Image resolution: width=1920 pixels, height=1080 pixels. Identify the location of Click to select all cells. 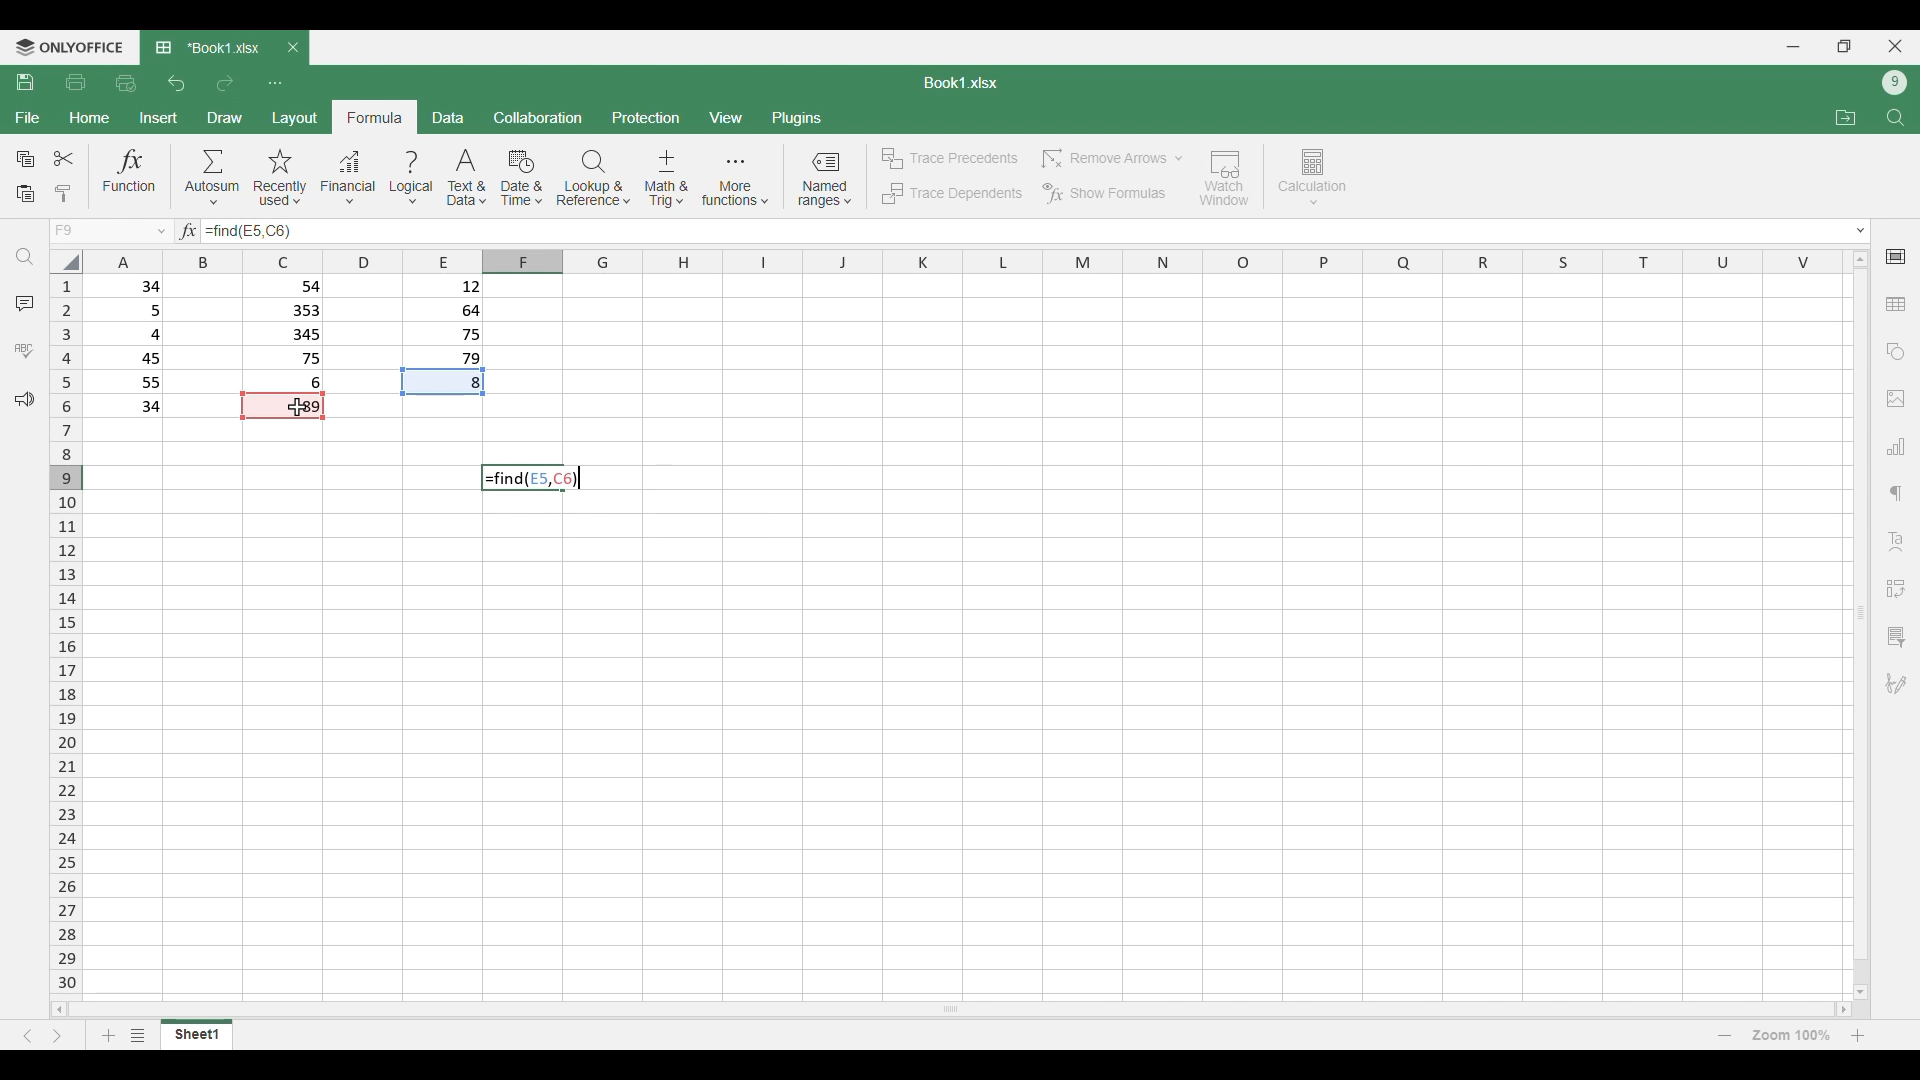
(64, 261).